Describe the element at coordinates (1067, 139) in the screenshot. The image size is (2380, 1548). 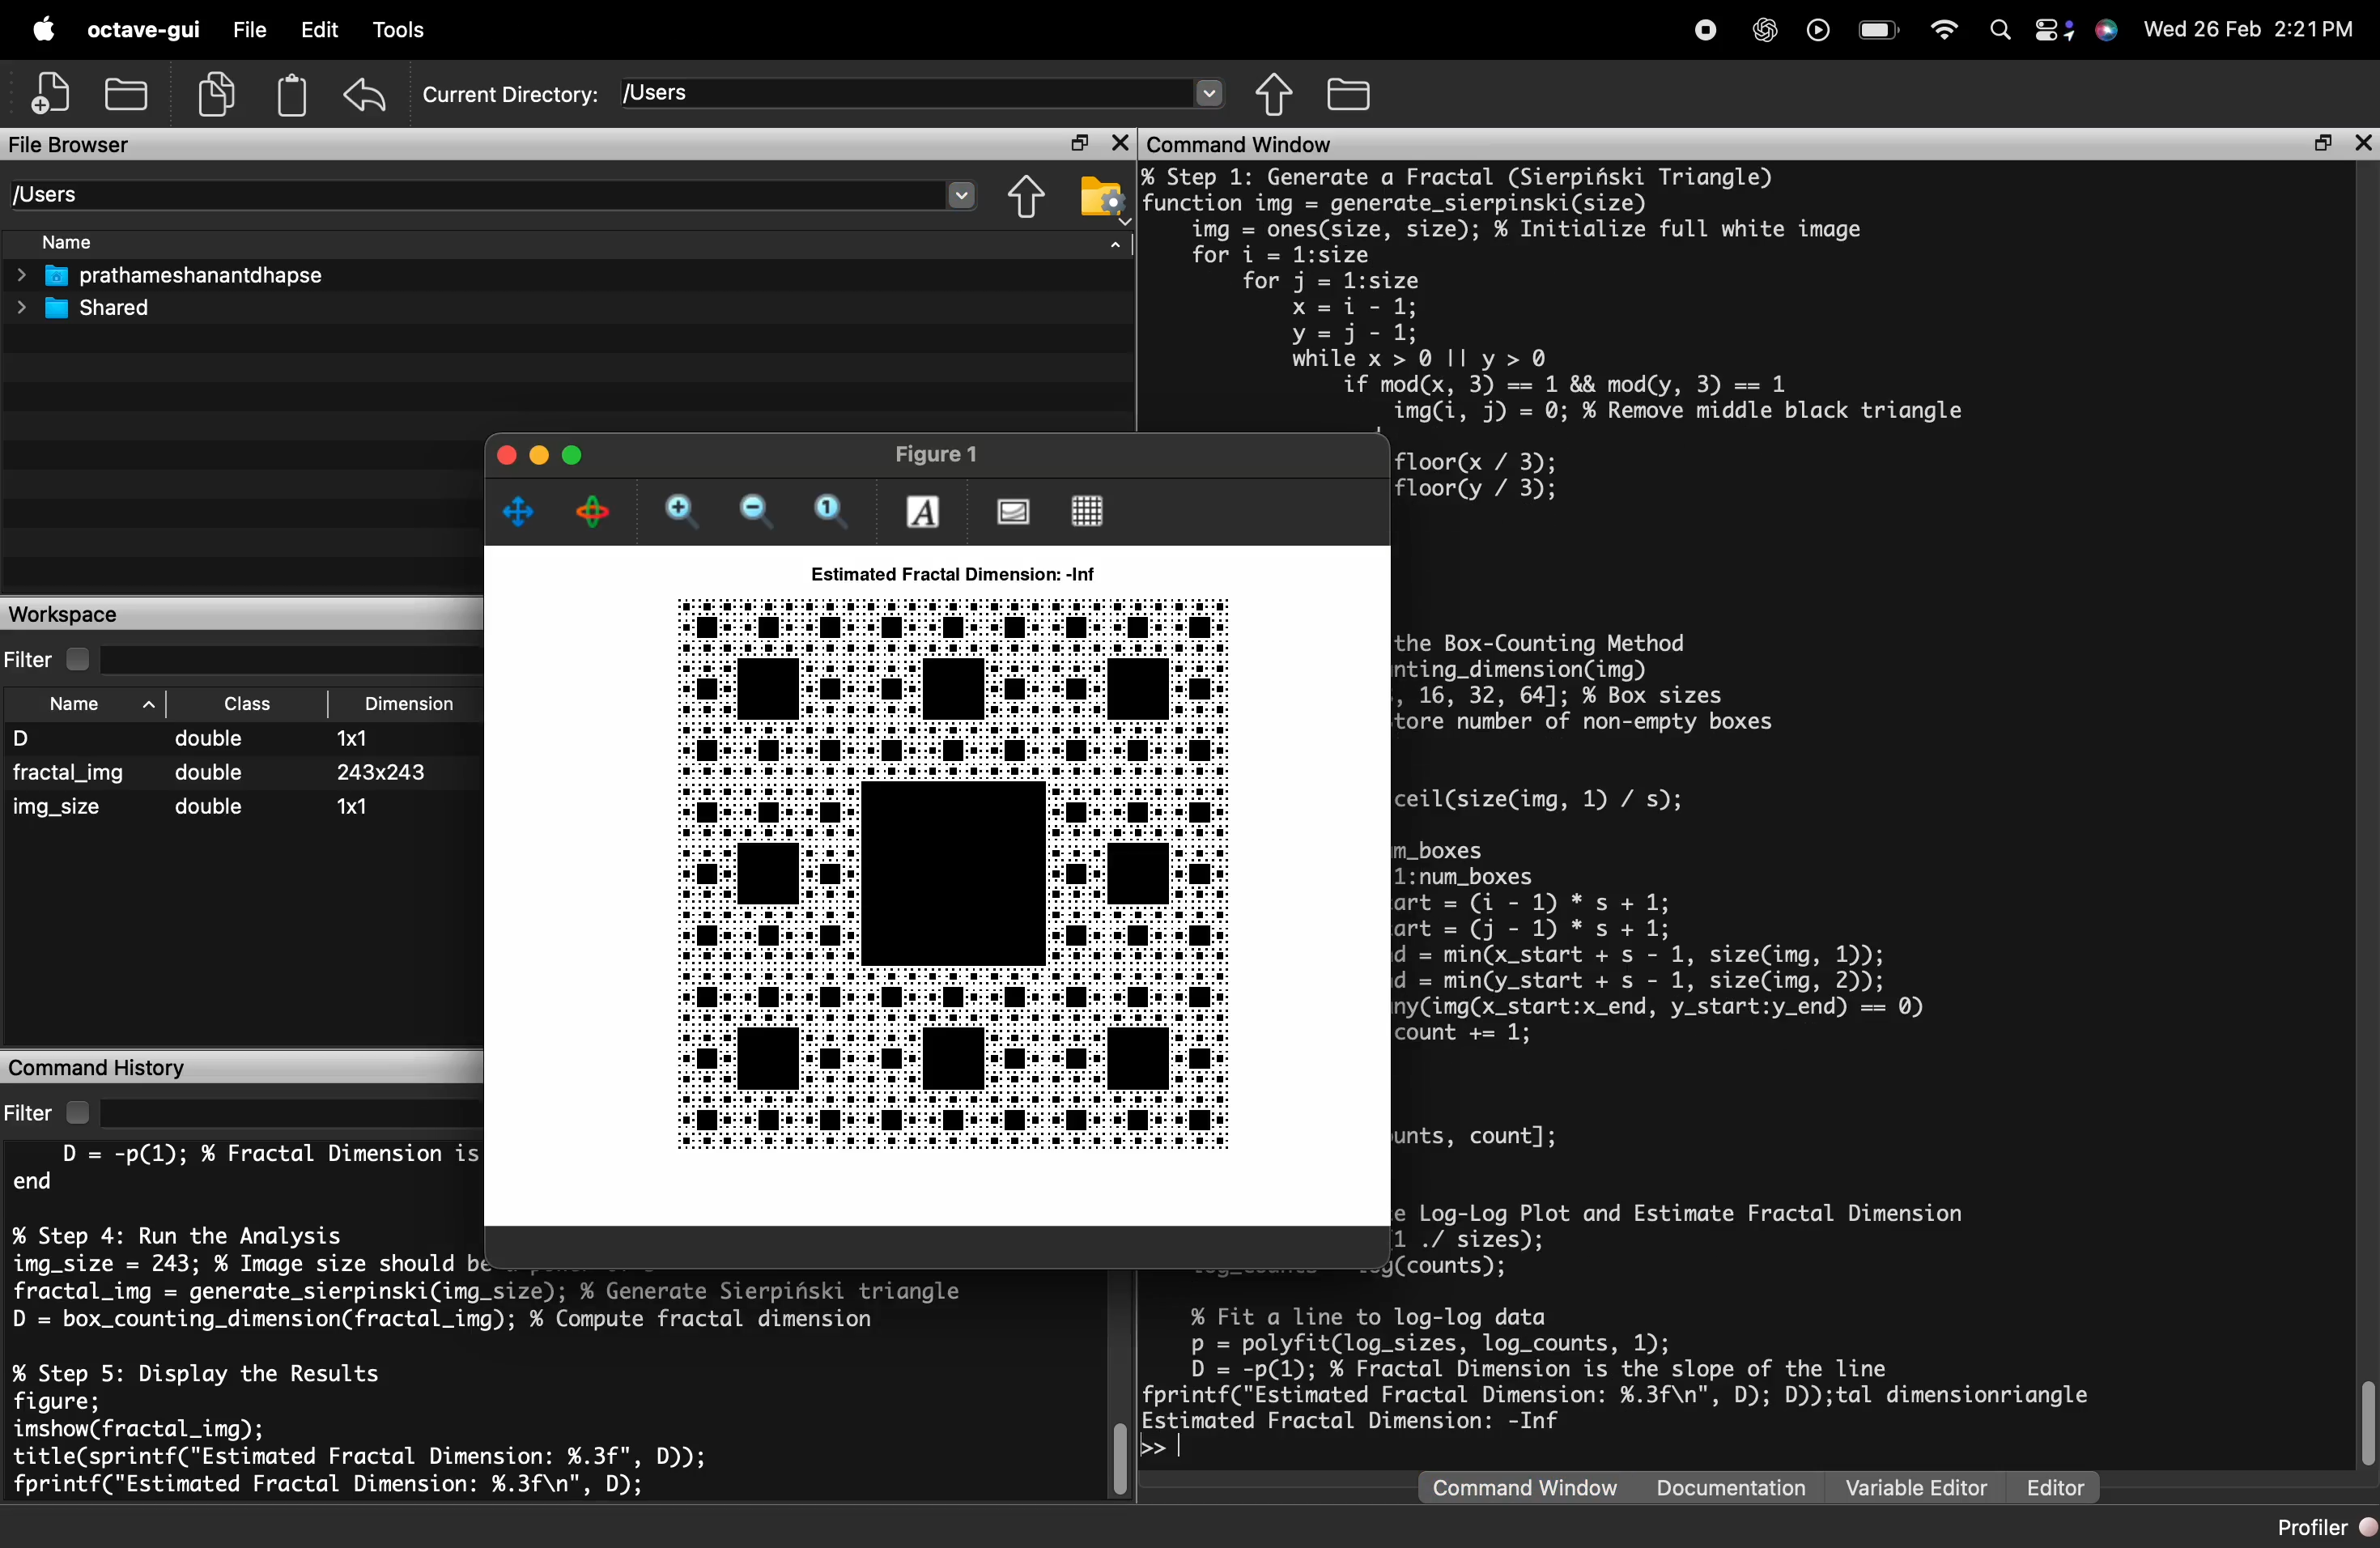
I see `maximise` at that location.